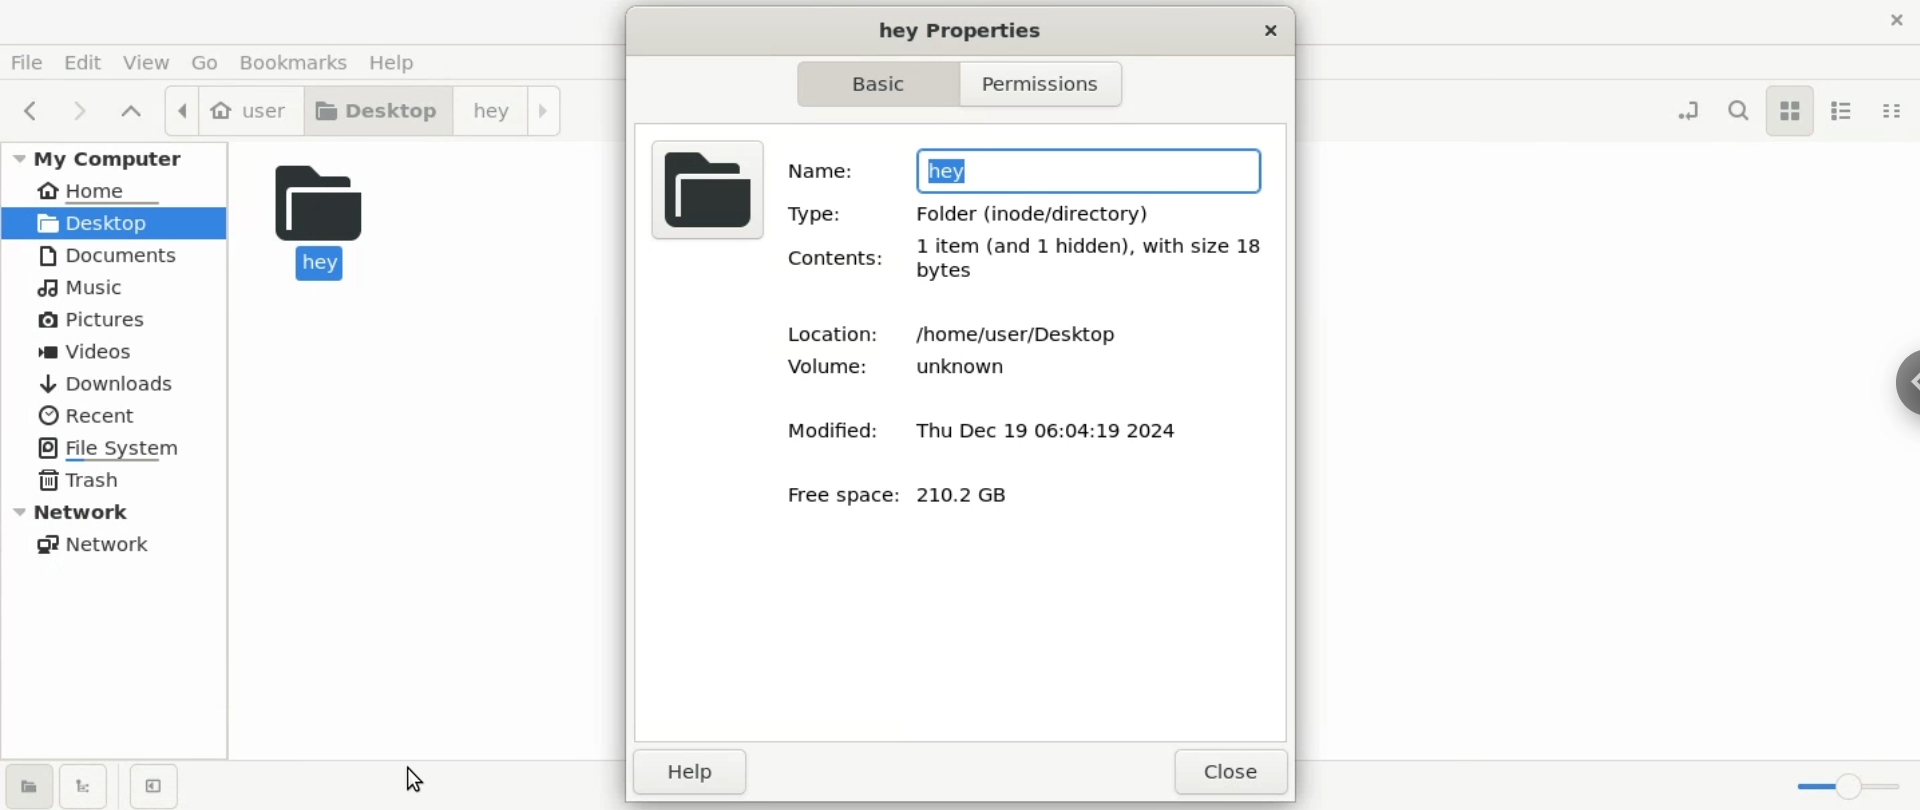 The height and width of the screenshot is (810, 1920). Describe the element at coordinates (816, 213) in the screenshot. I see `type` at that location.